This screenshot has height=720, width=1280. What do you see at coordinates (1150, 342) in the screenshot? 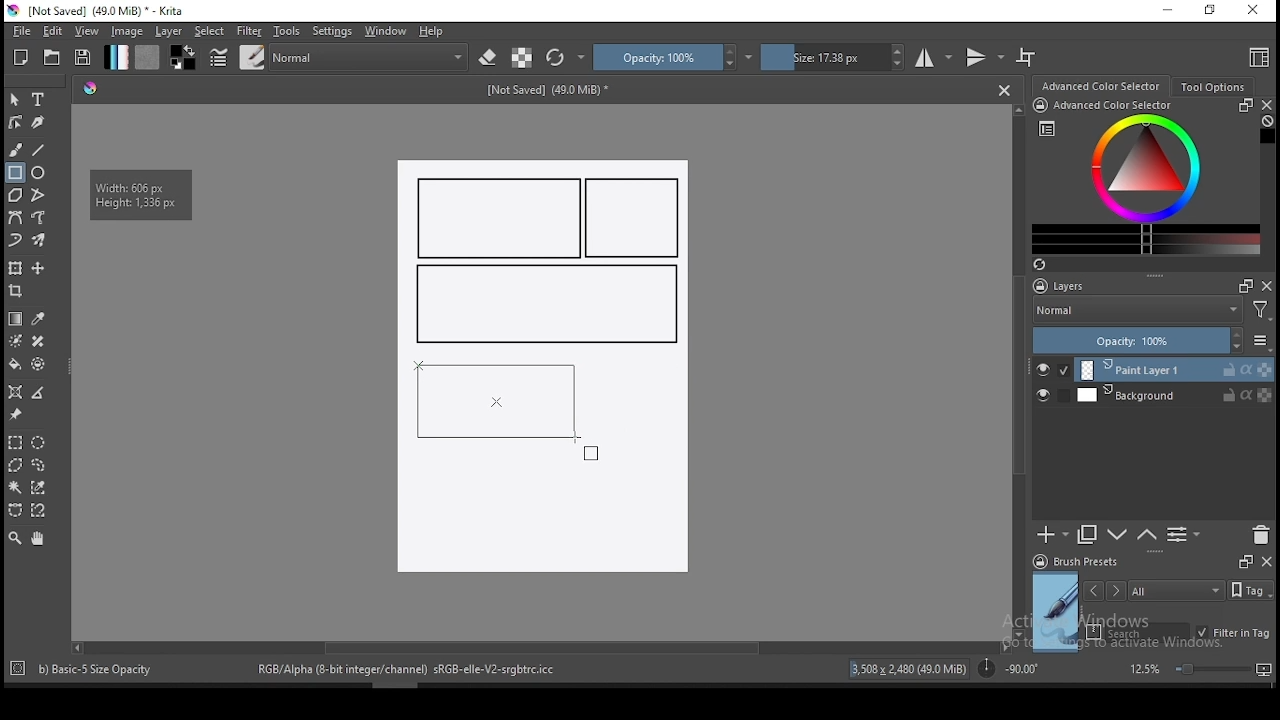
I see `opacity` at bounding box center [1150, 342].